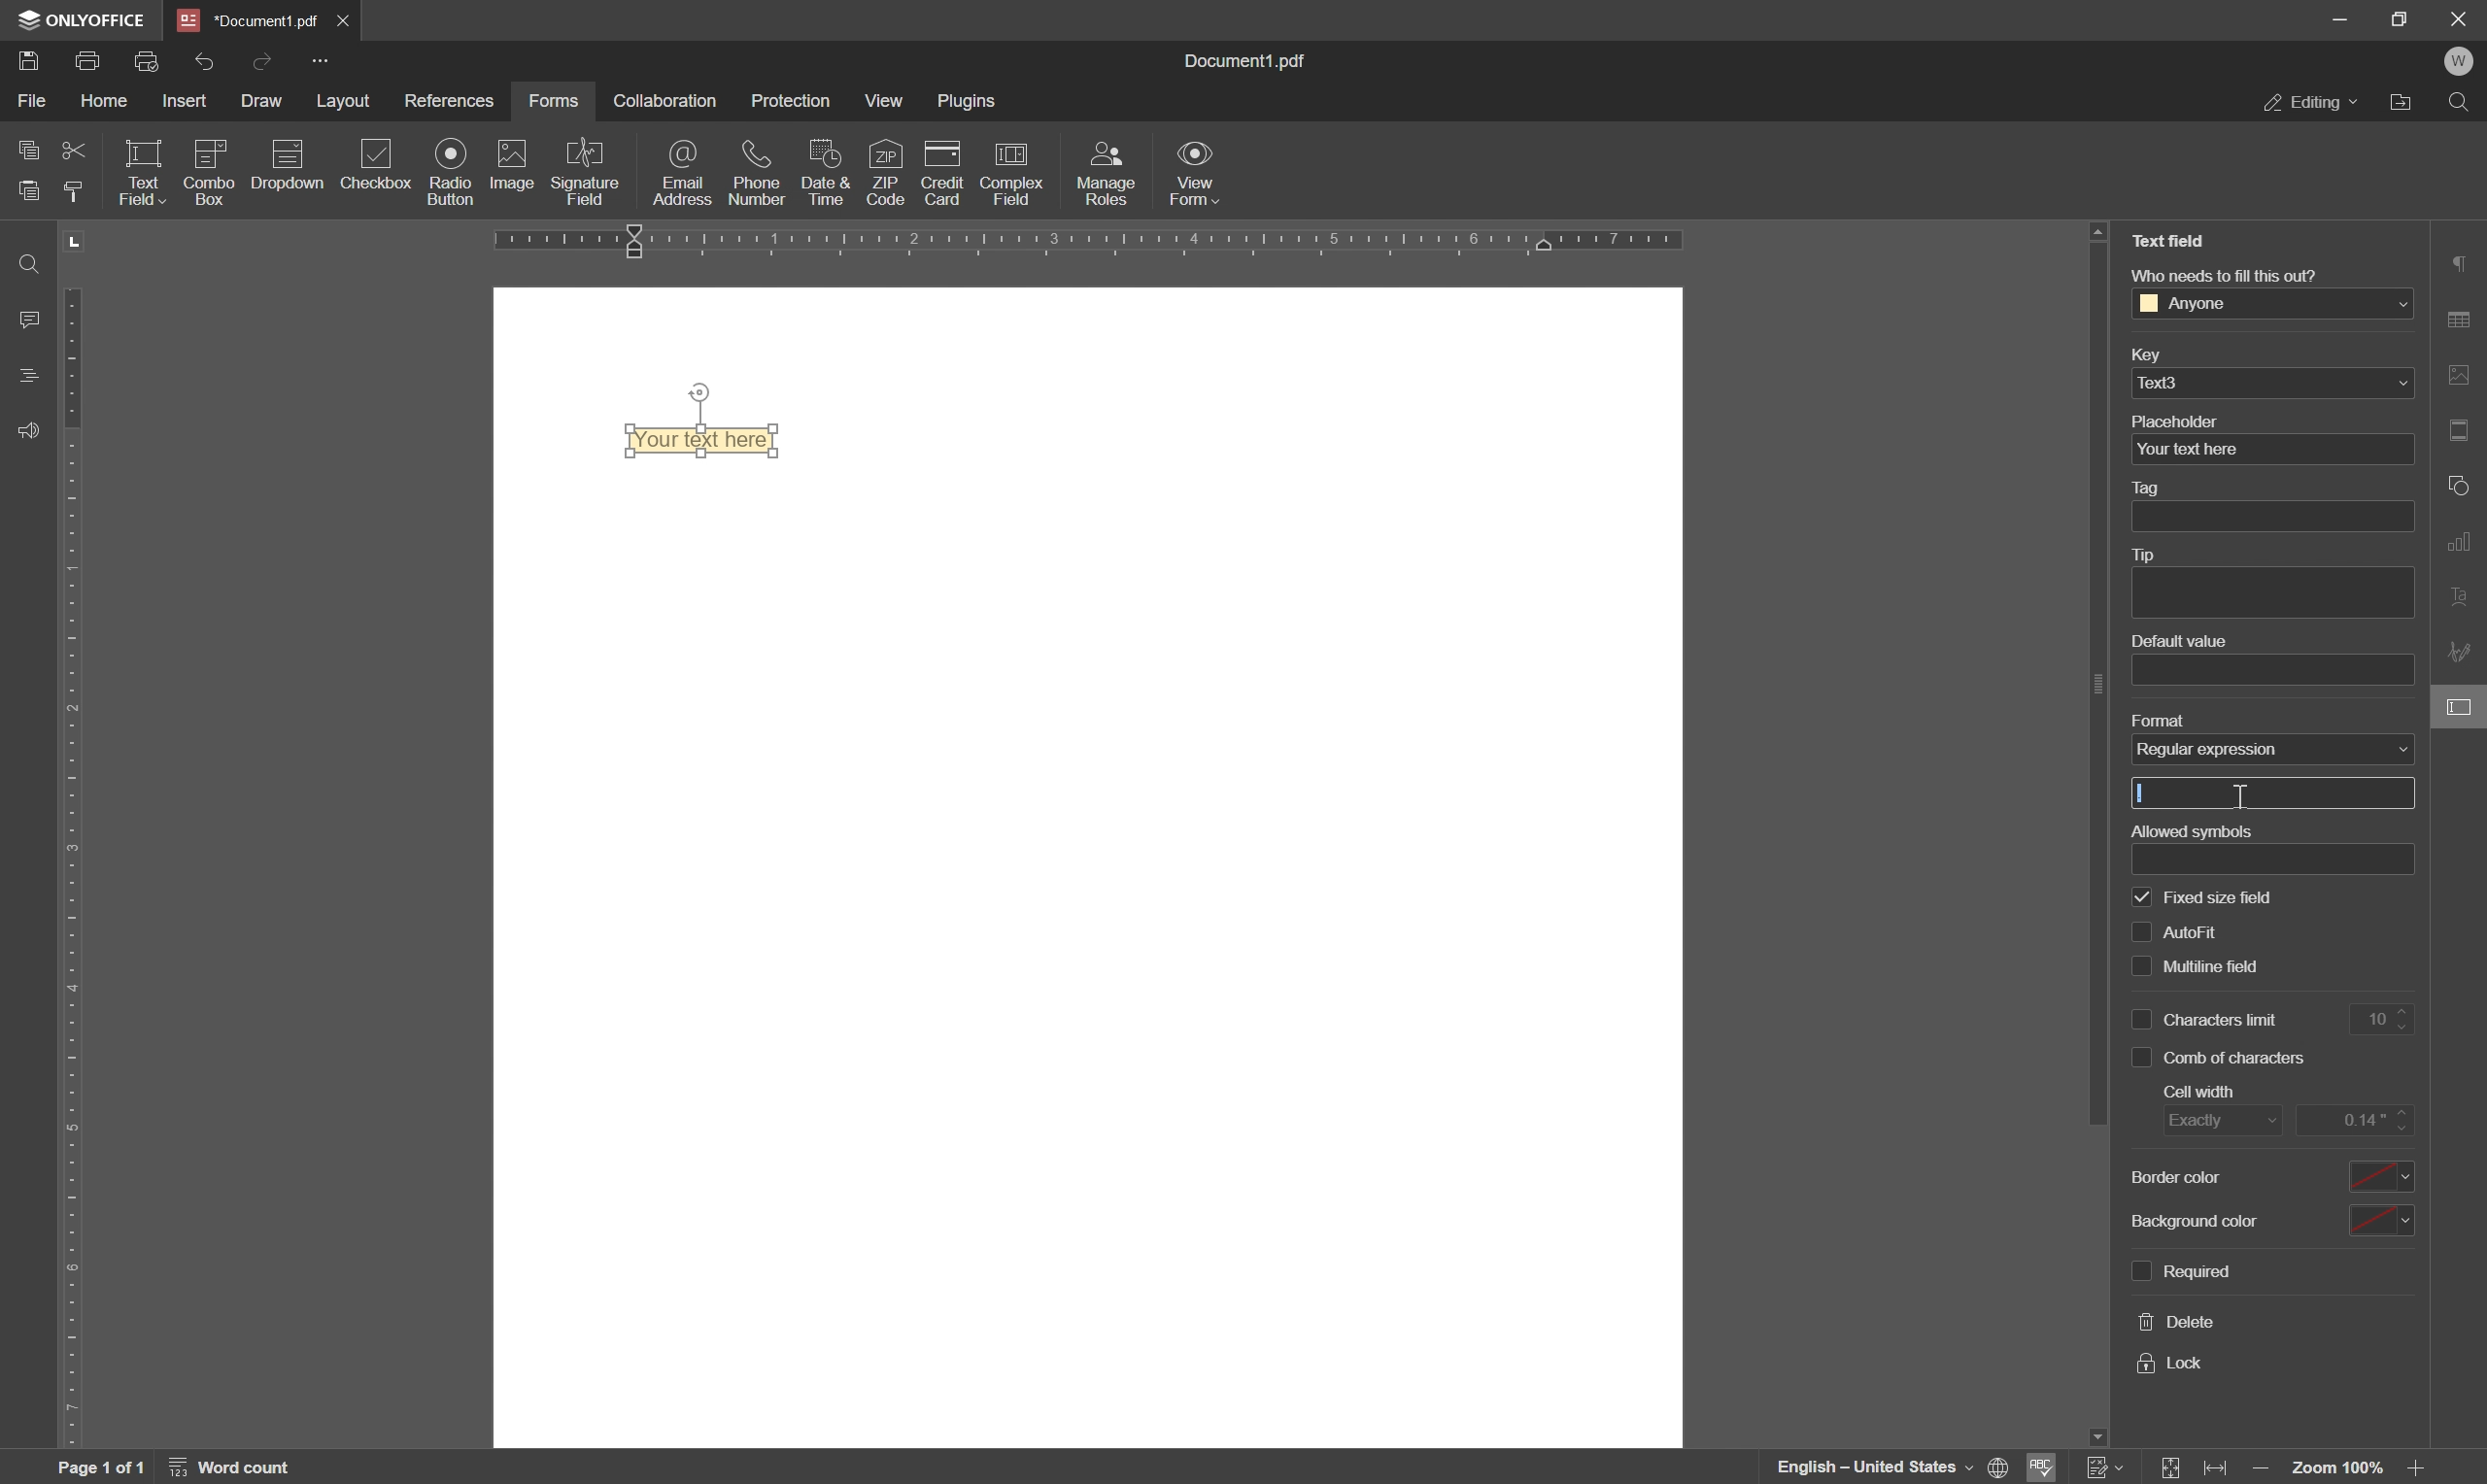 This screenshot has width=2487, height=1484. What do you see at coordinates (554, 100) in the screenshot?
I see `forms` at bounding box center [554, 100].